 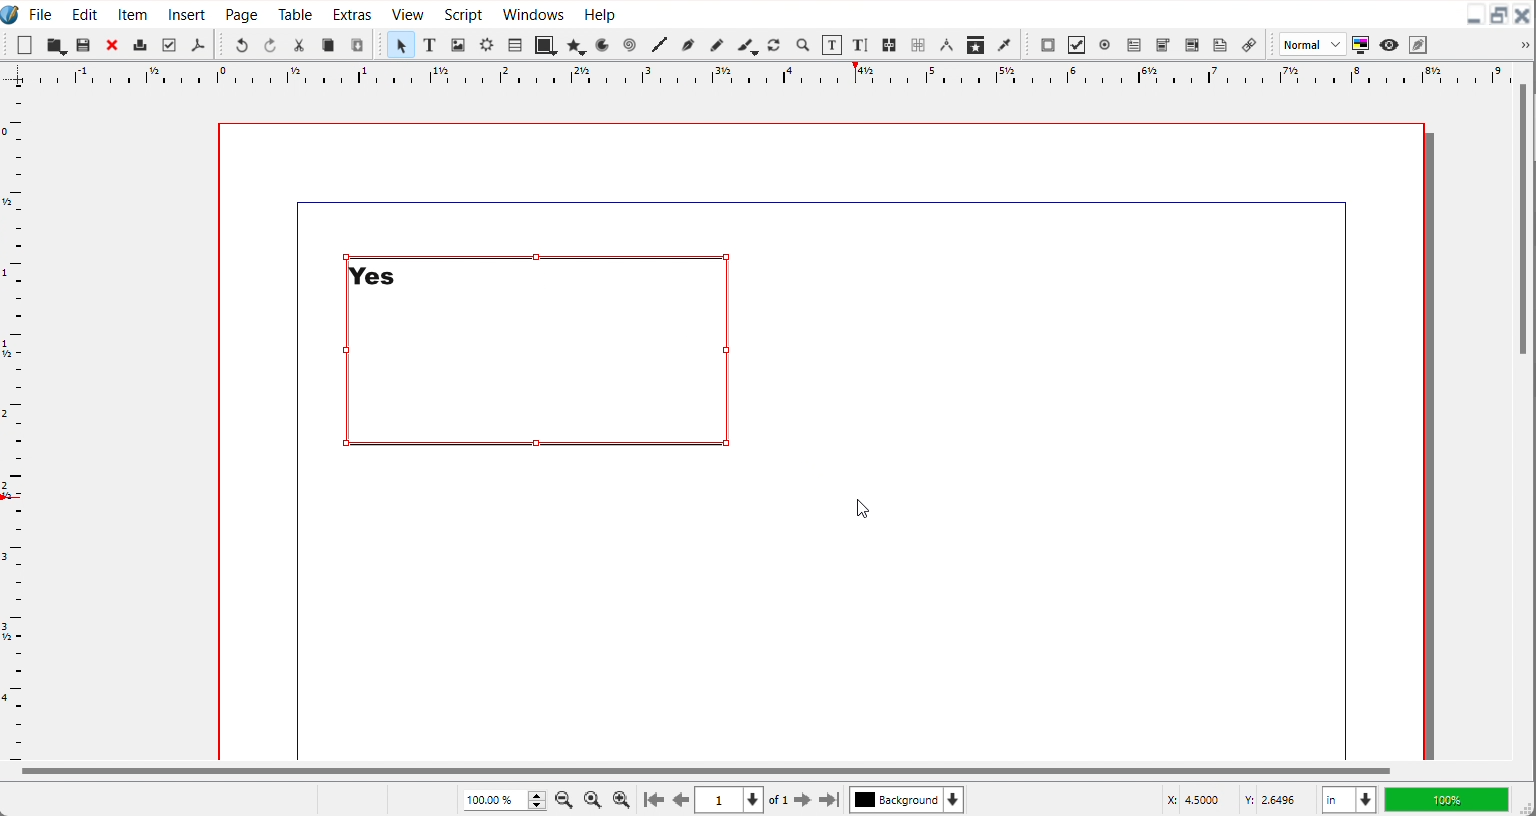 I want to click on Horizontal Scroll bar, so click(x=703, y=771).